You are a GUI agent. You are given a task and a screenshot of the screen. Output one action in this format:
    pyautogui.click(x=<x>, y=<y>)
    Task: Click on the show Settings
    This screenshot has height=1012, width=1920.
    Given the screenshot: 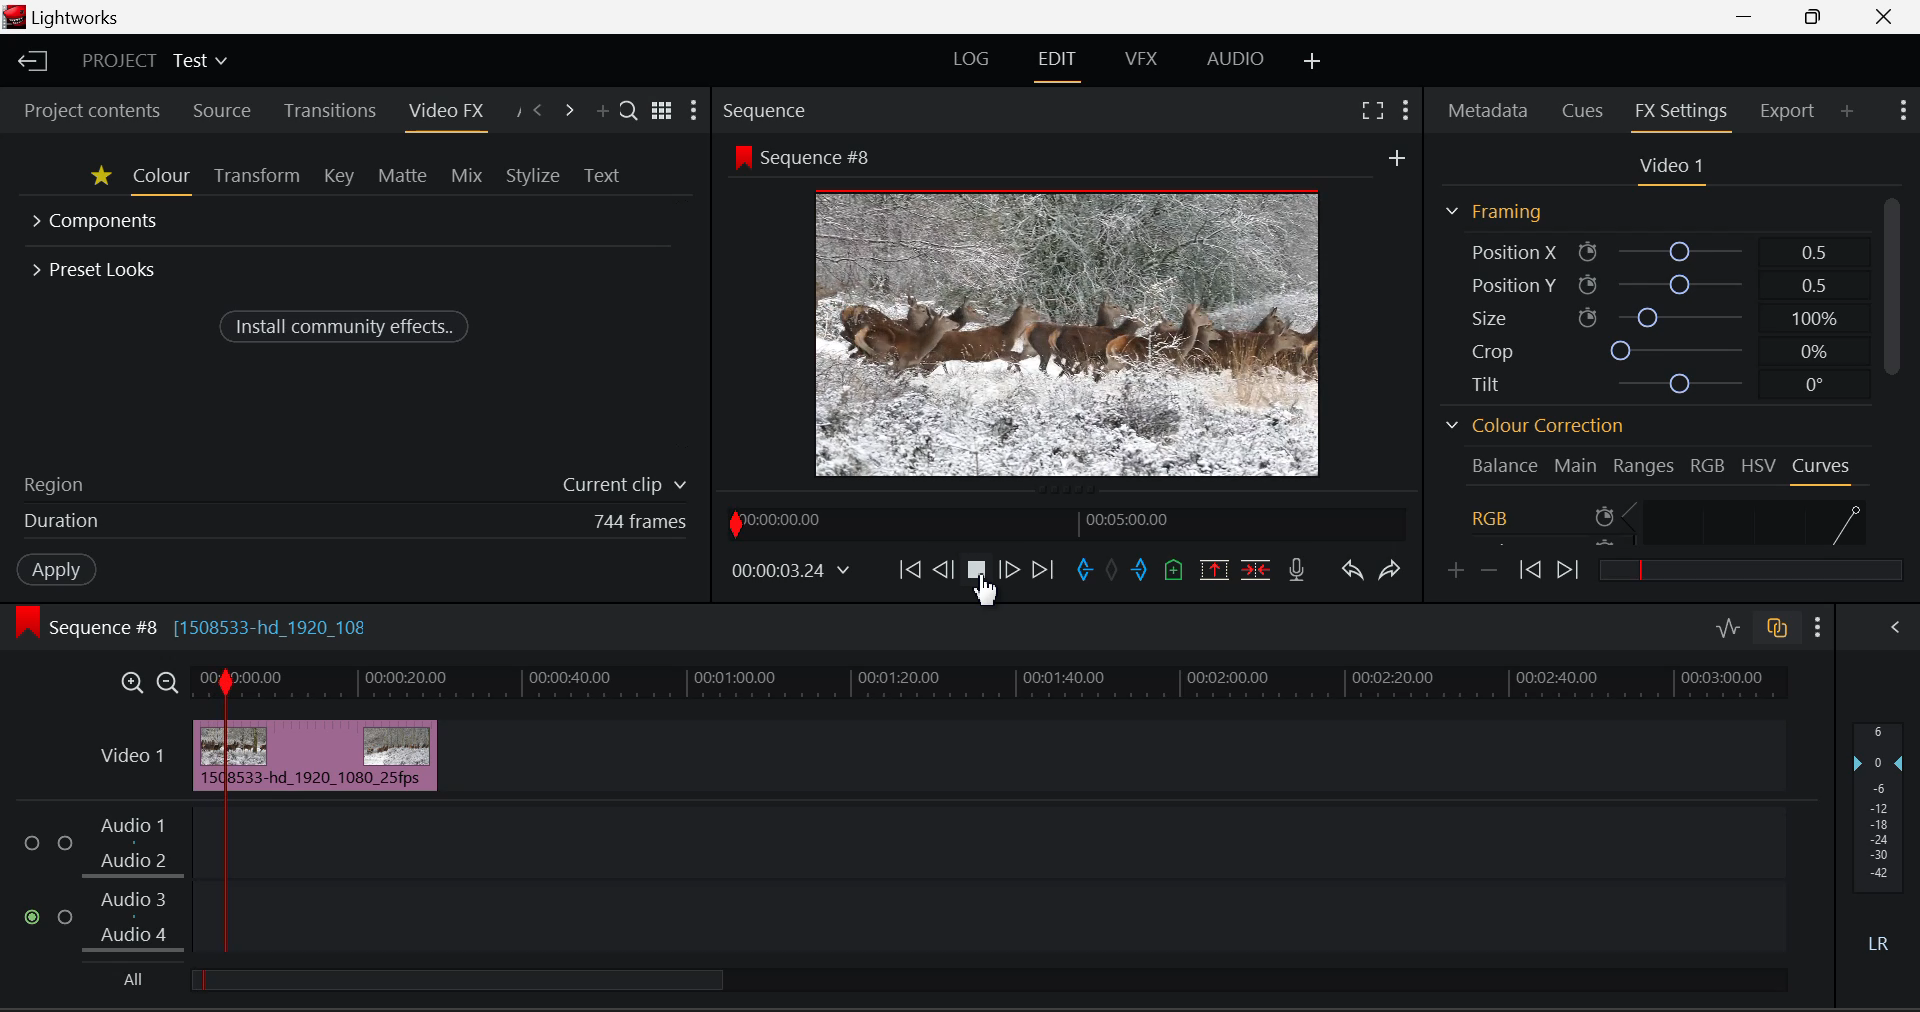 What is the action you would take?
    pyautogui.click(x=1818, y=628)
    